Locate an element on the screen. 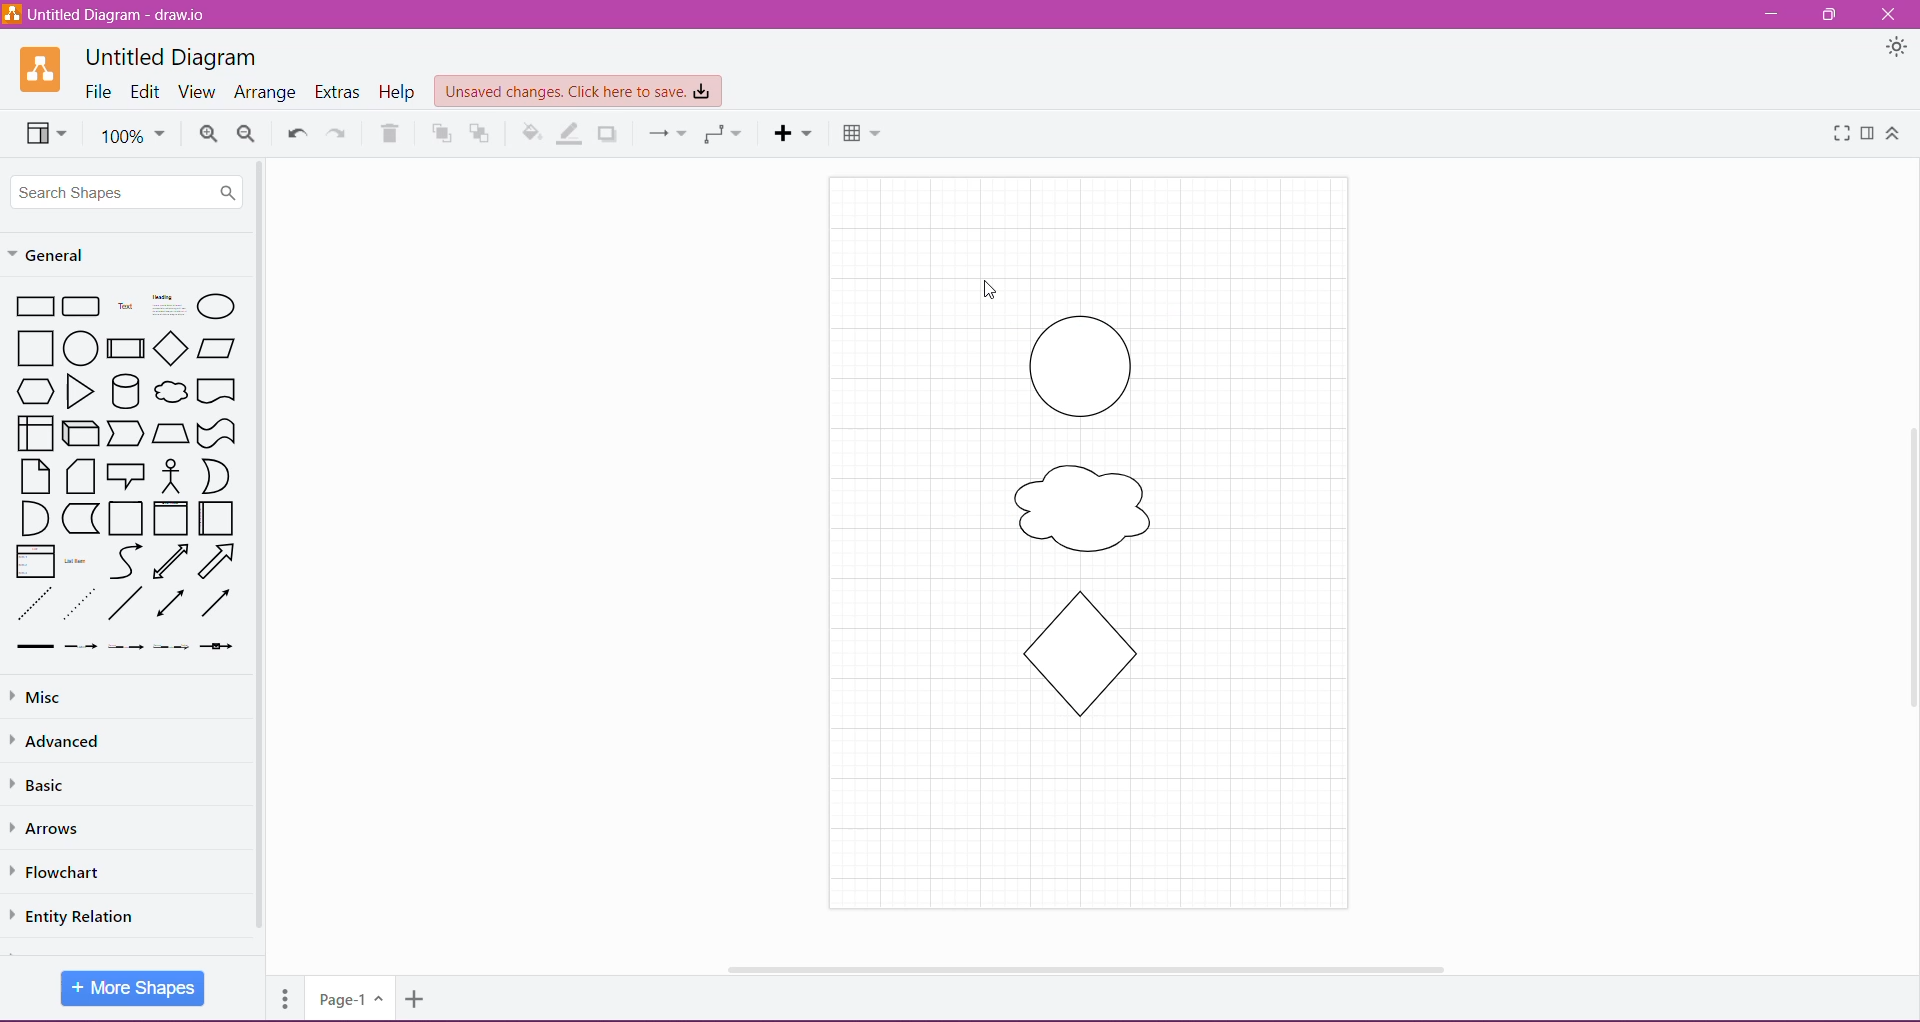 This screenshot has height=1022, width=1920. Help is located at coordinates (399, 92).